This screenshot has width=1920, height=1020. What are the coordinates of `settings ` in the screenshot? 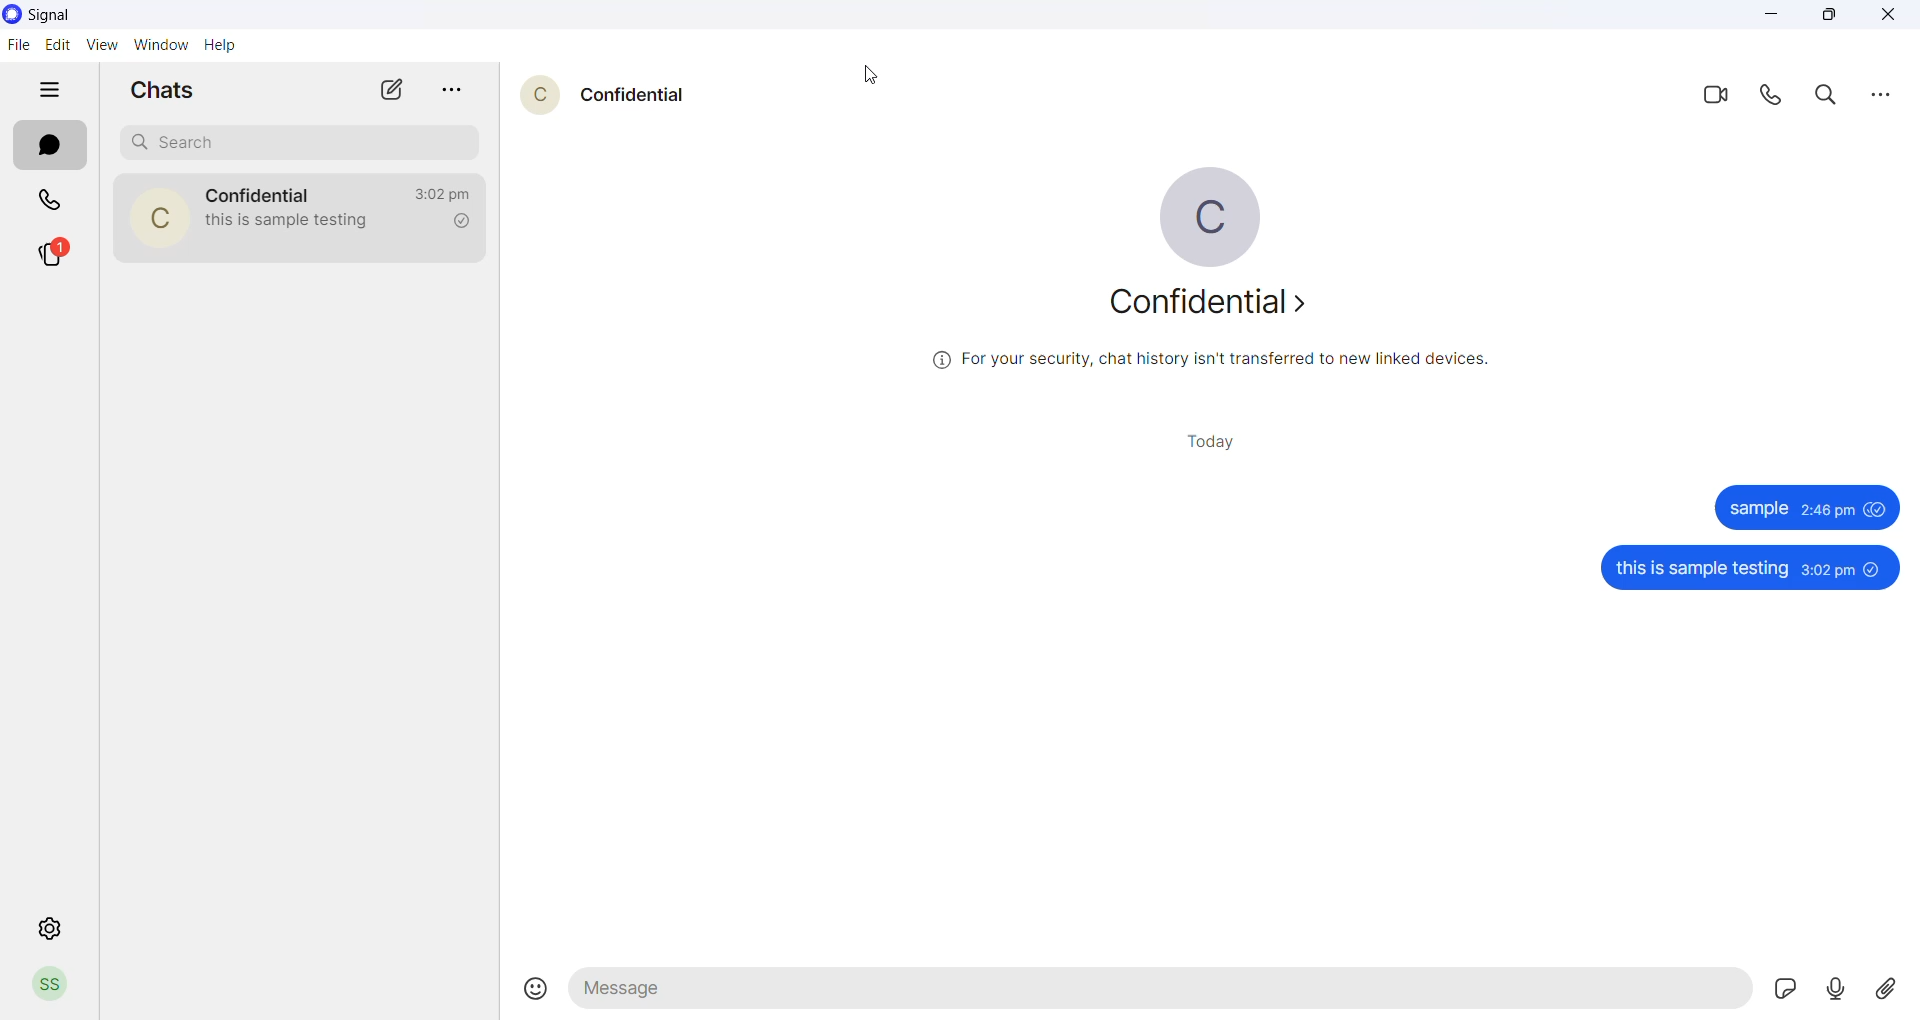 It's located at (51, 927).